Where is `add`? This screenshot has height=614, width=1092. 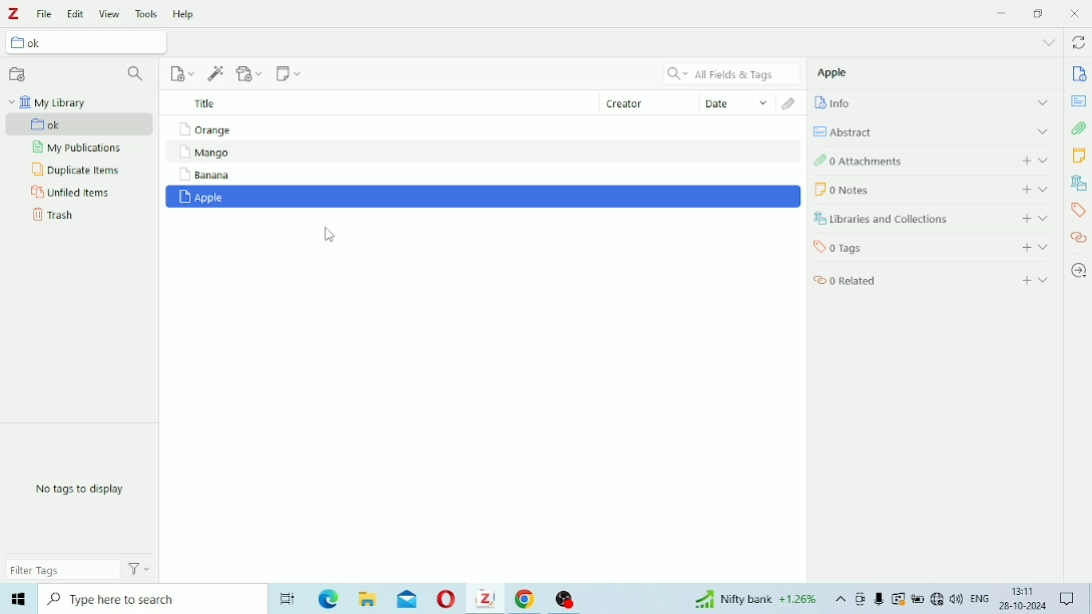 add is located at coordinates (1023, 188).